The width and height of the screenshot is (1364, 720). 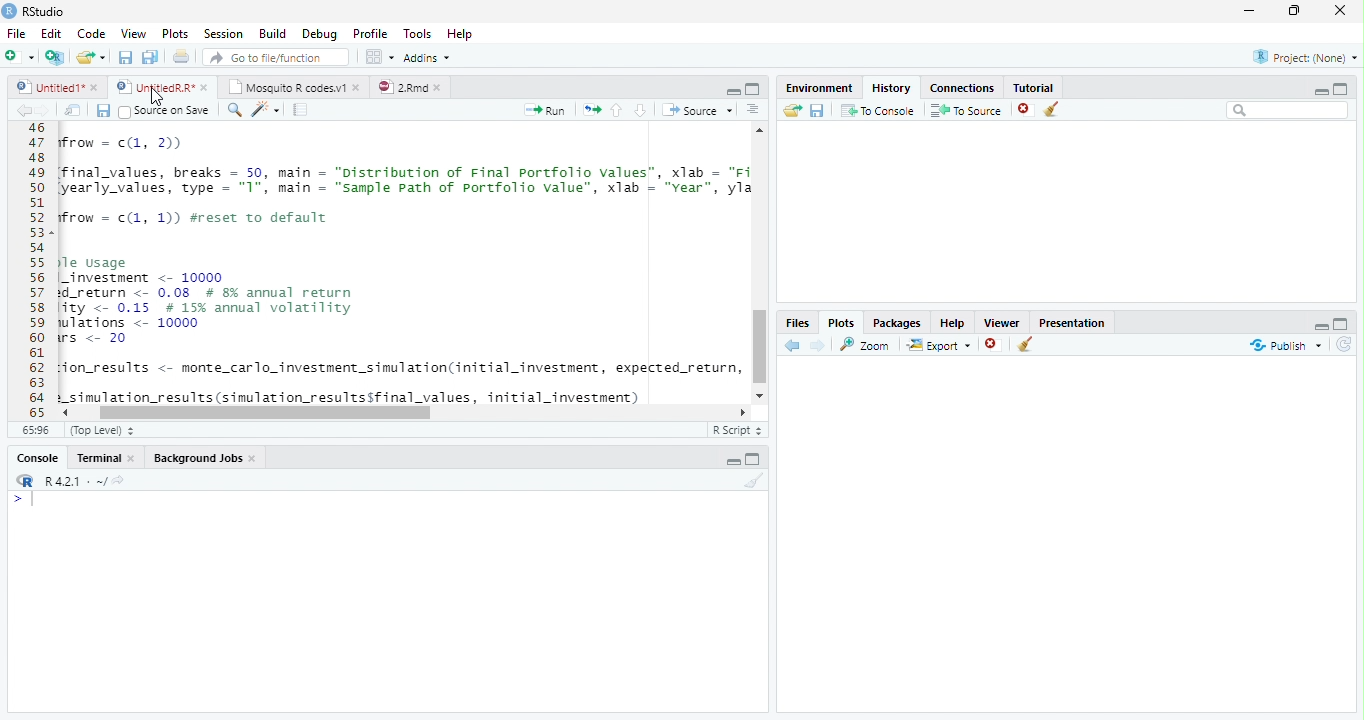 I want to click on Files, so click(x=798, y=322).